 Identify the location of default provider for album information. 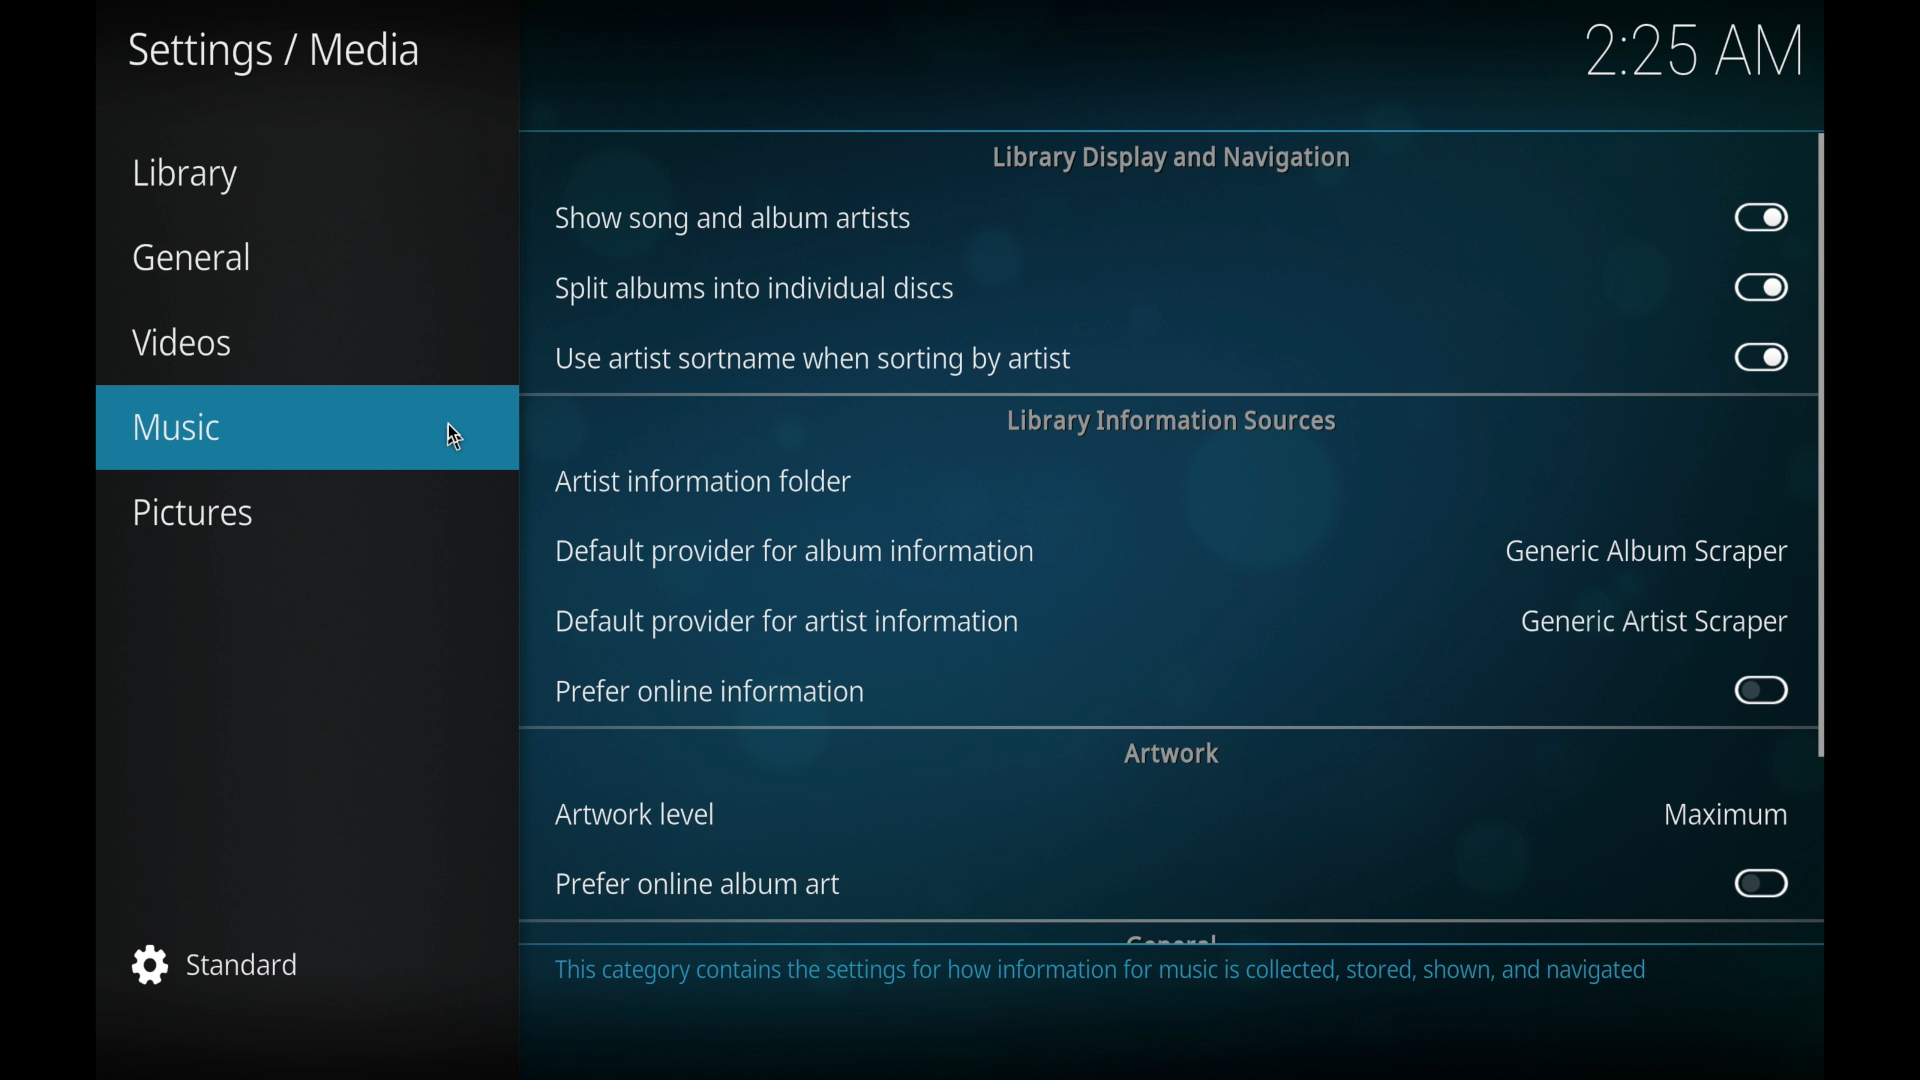
(798, 553).